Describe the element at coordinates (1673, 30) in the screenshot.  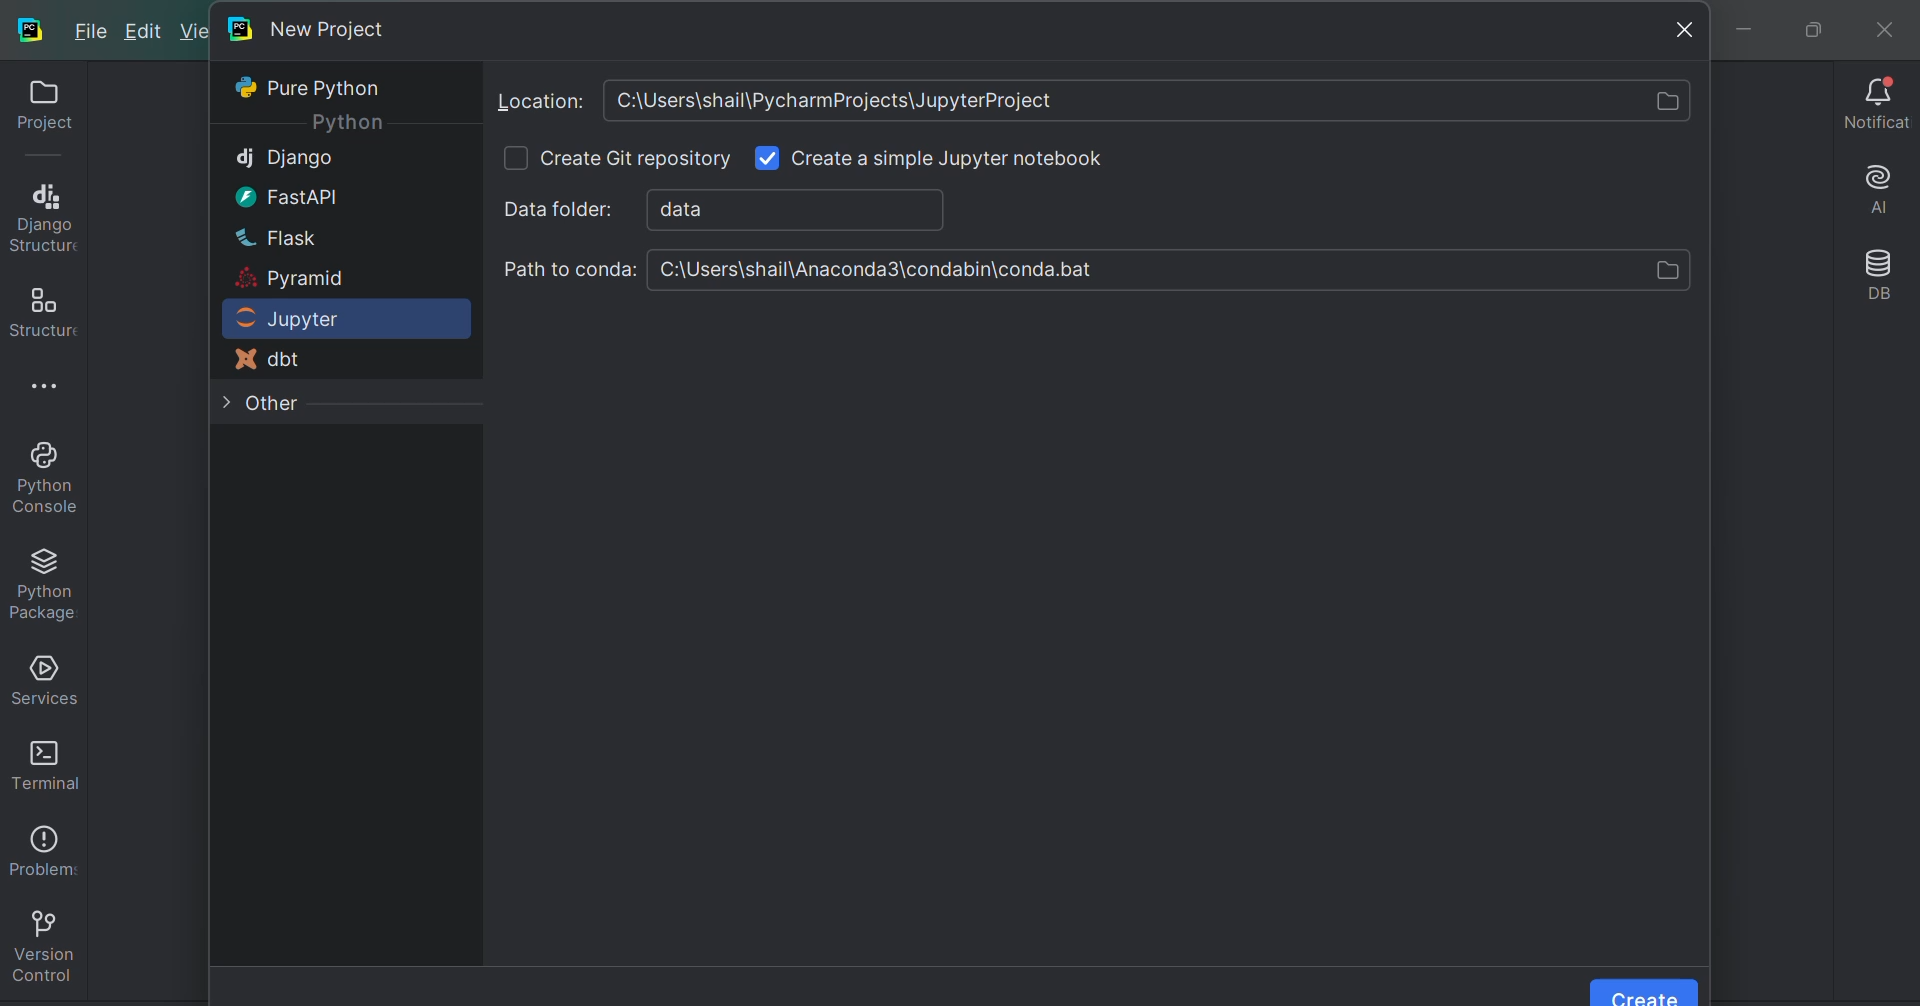
I see `Close` at that location.